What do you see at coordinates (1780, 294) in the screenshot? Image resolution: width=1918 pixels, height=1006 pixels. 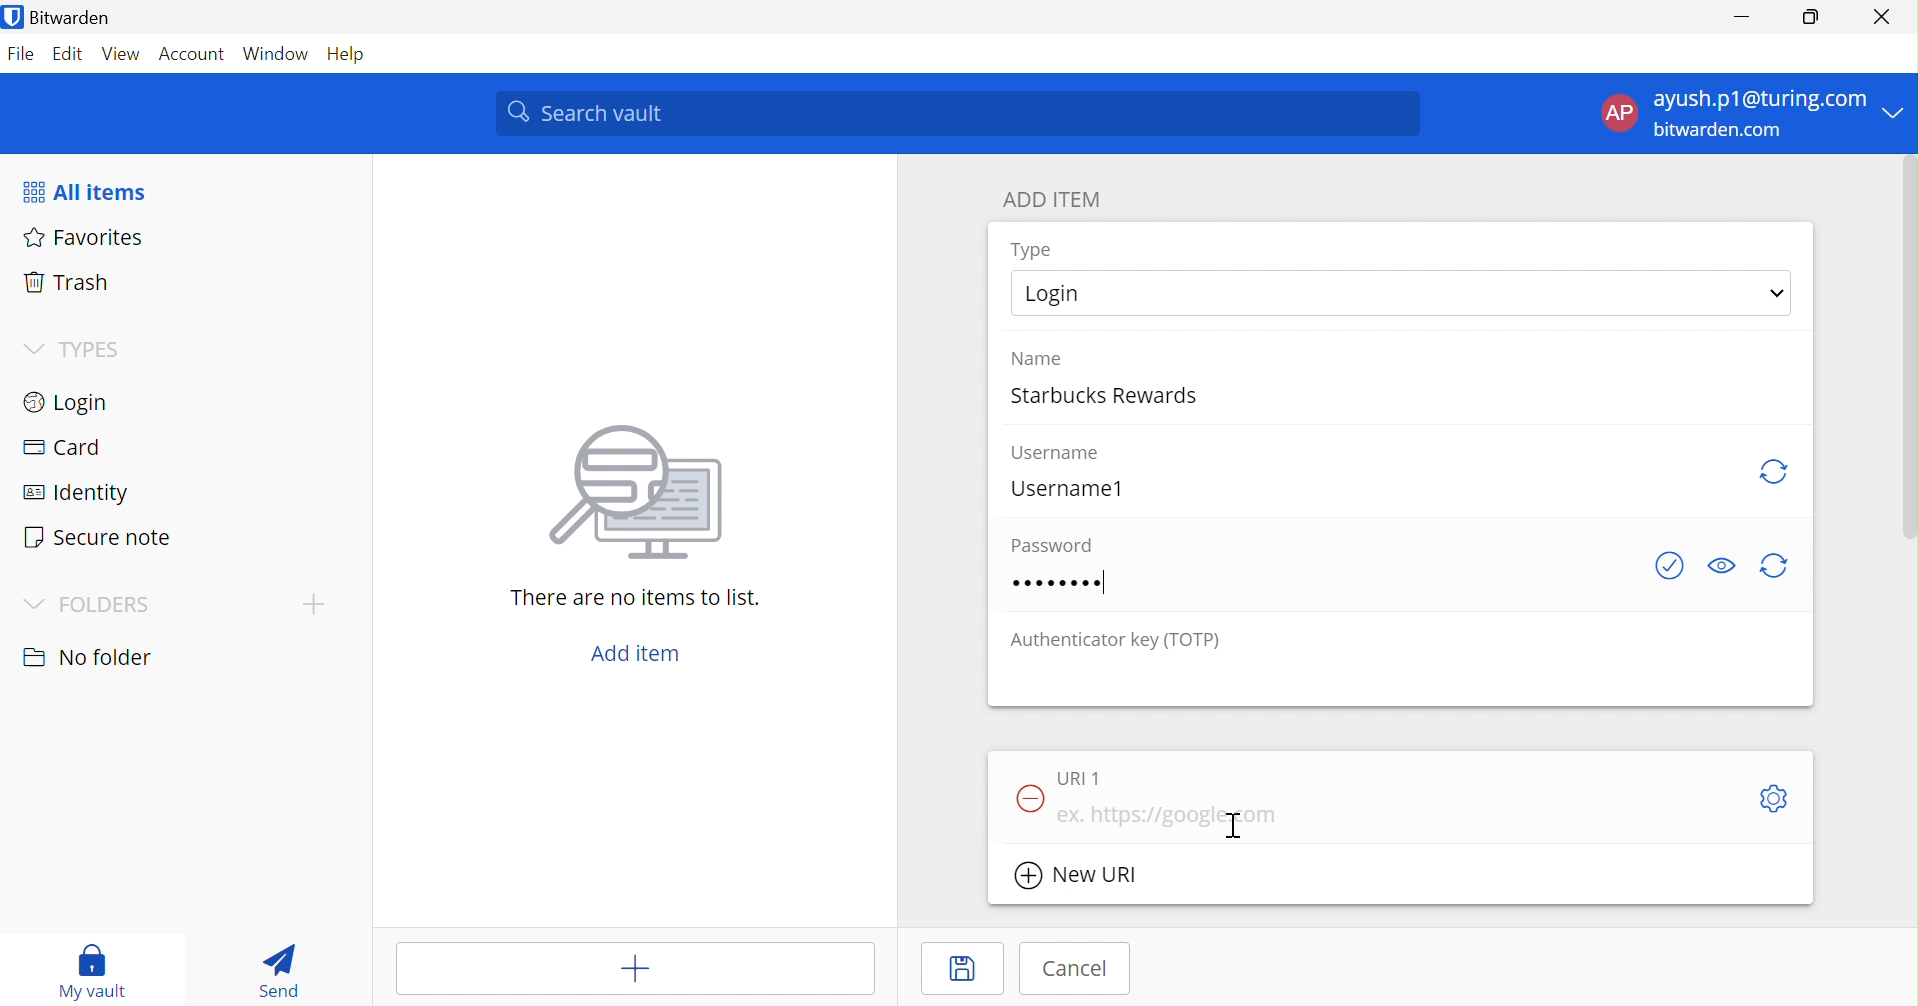 I see `Drop Down` at bounding box center [1780, 294].